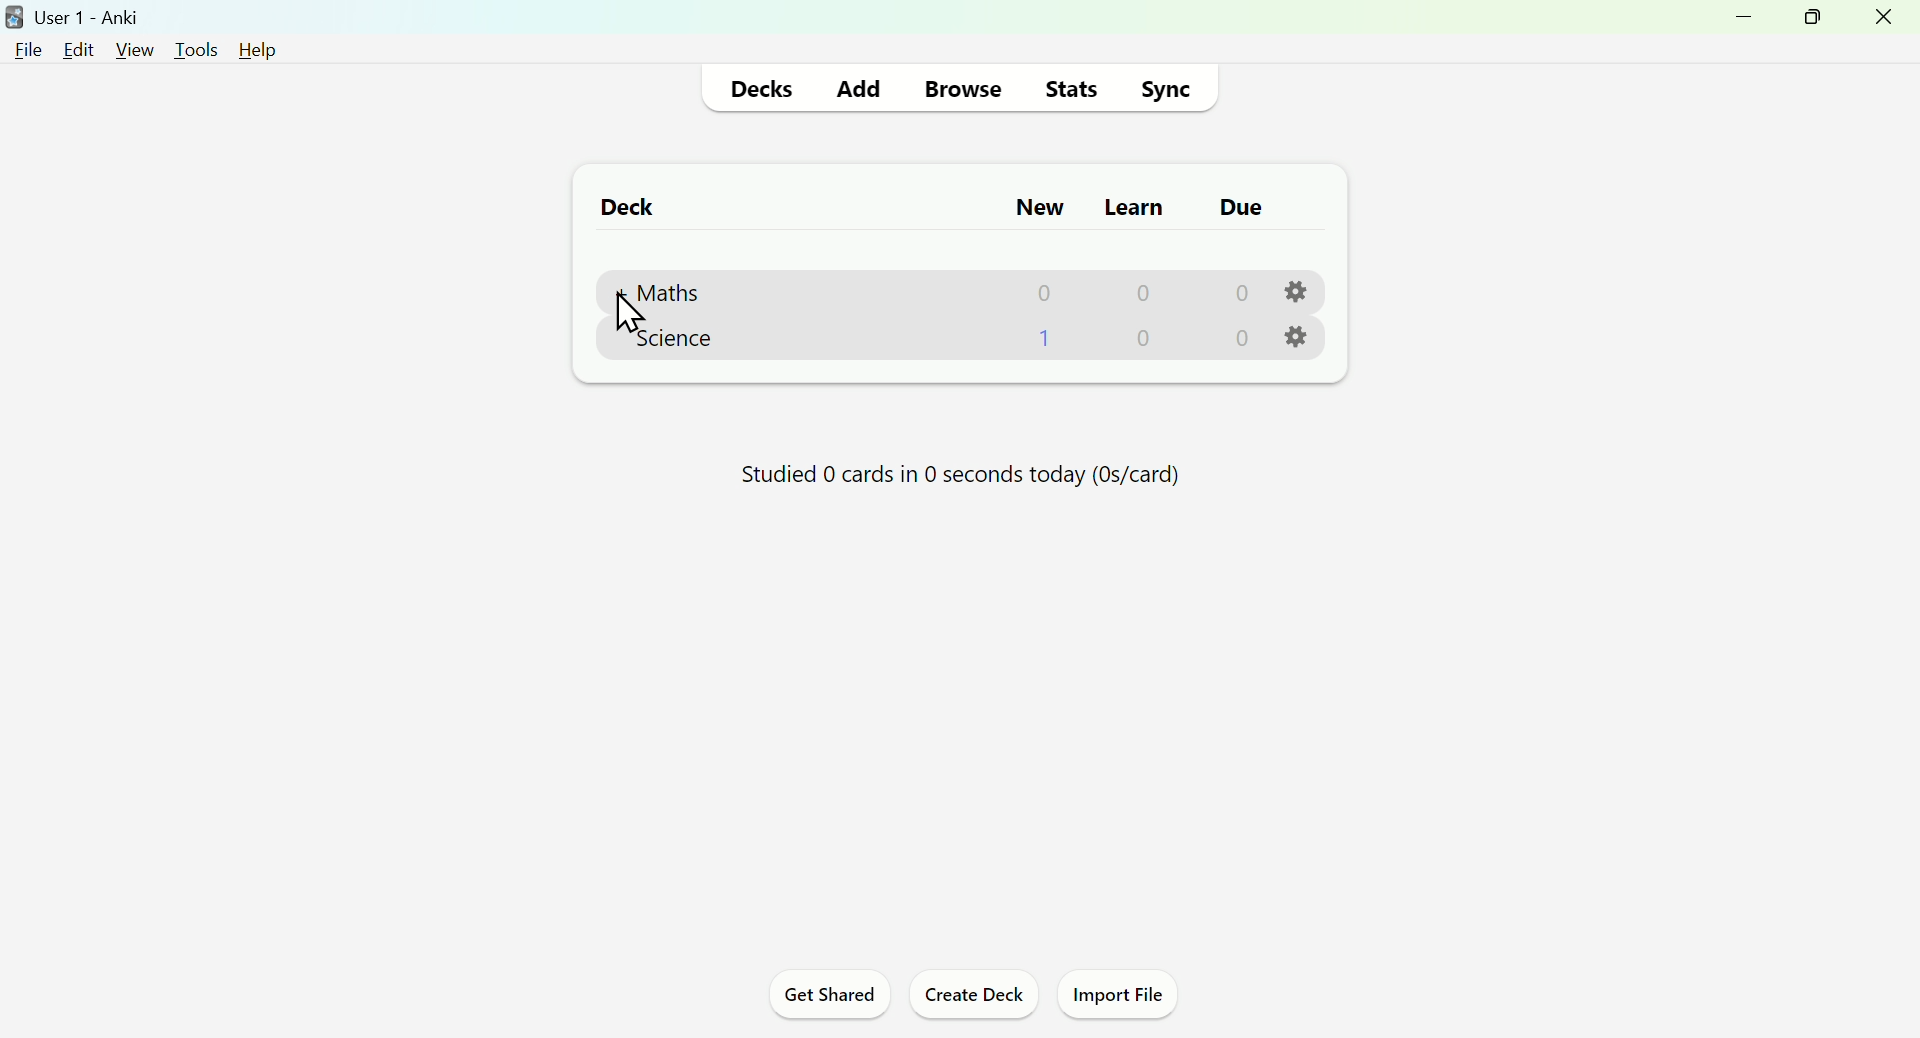 Image resolution: width=1920 pixels, height=1038 pixels. What do you see at coordinates (1238, 339) in the screenshot?
I see `0` at bounding box center [1238, 339].